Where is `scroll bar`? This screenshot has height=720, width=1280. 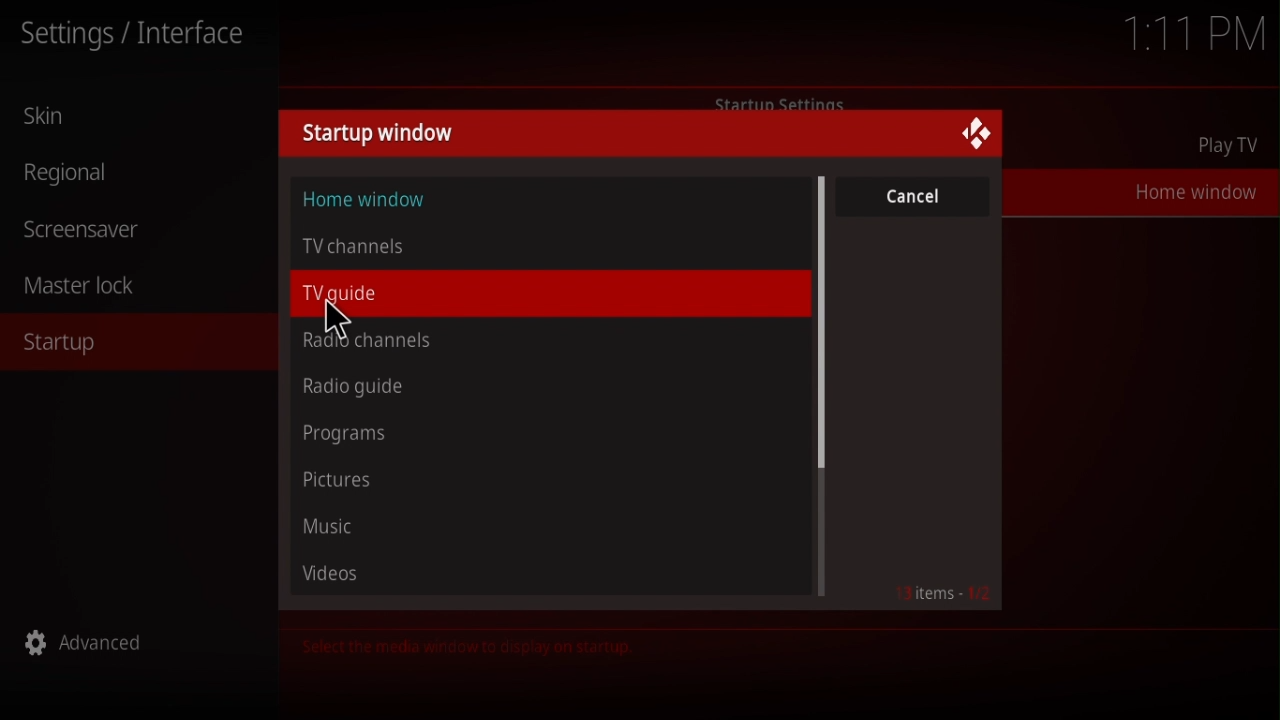 scroll bar is located at coordinates (824, 386).